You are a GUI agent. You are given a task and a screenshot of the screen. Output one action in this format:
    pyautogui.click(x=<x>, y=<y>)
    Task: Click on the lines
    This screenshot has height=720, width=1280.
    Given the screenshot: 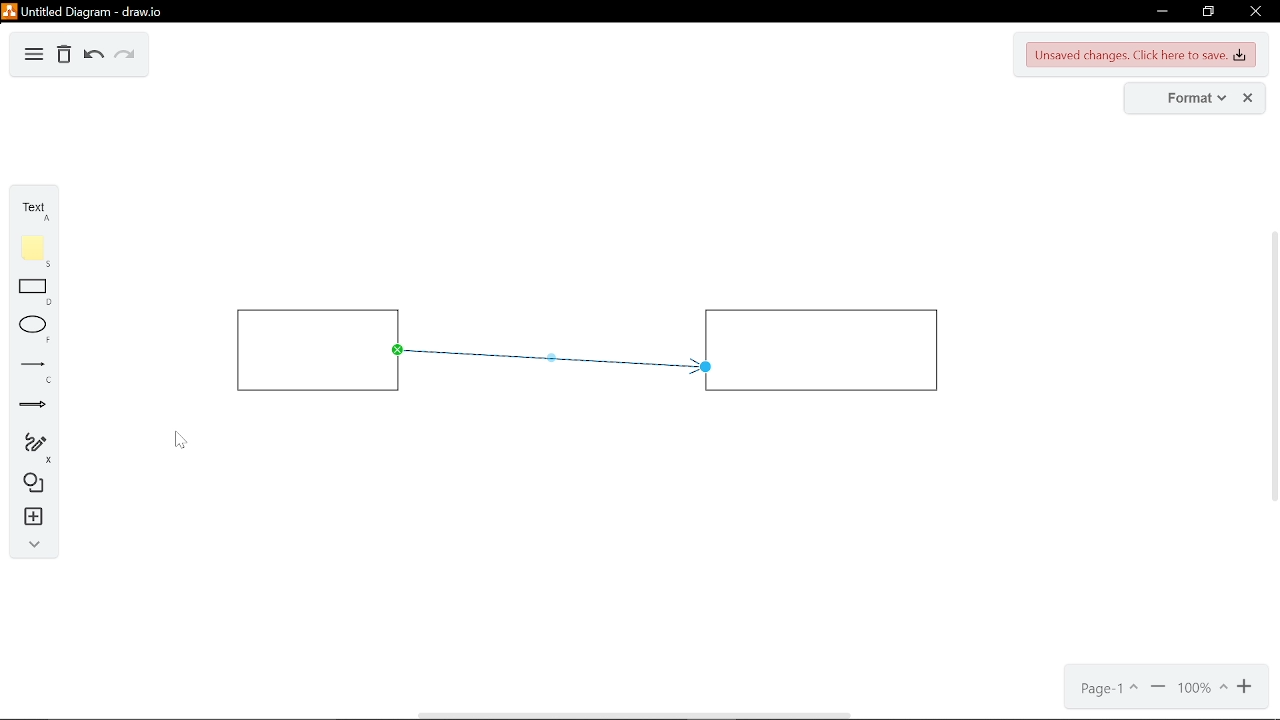 What is the action you would take?
    pyautogui.click(x=28, y=373)
    